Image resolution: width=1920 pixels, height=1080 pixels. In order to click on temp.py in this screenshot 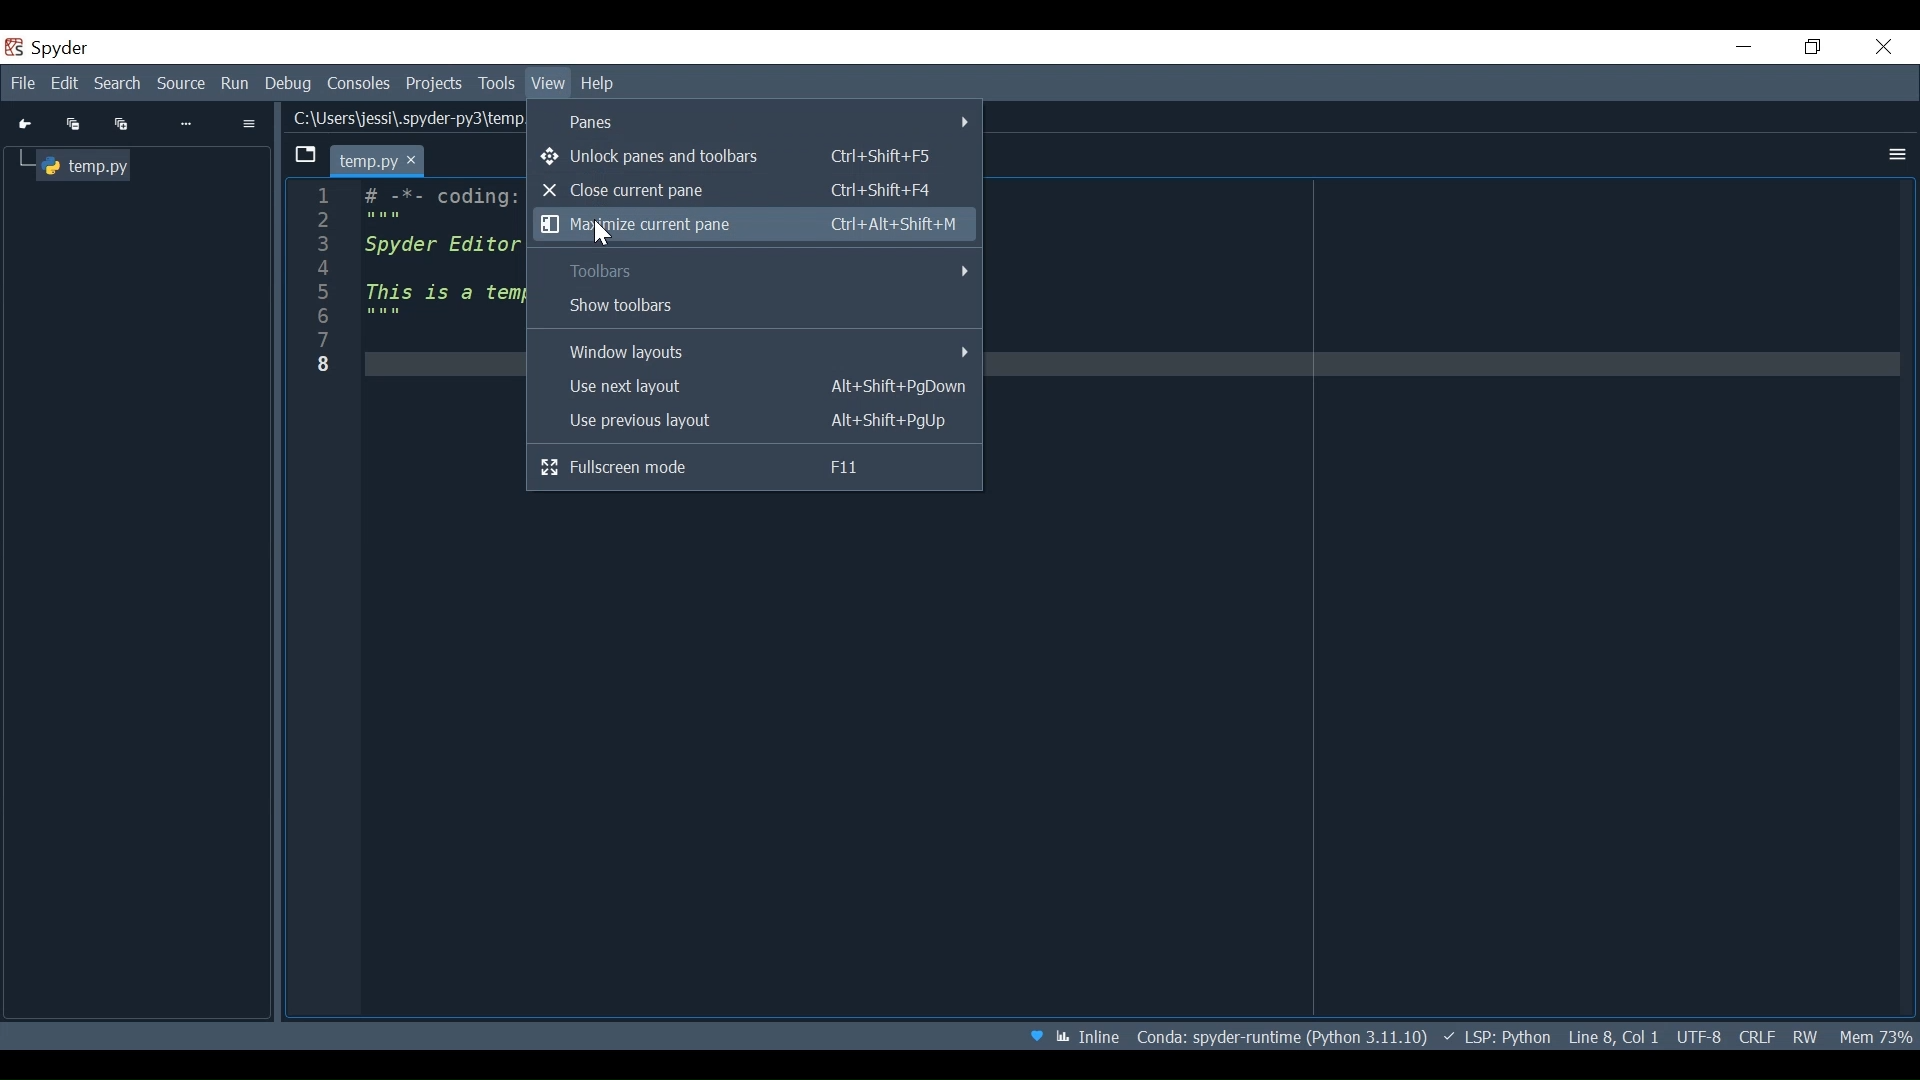, I will do `click(377, 161)`.